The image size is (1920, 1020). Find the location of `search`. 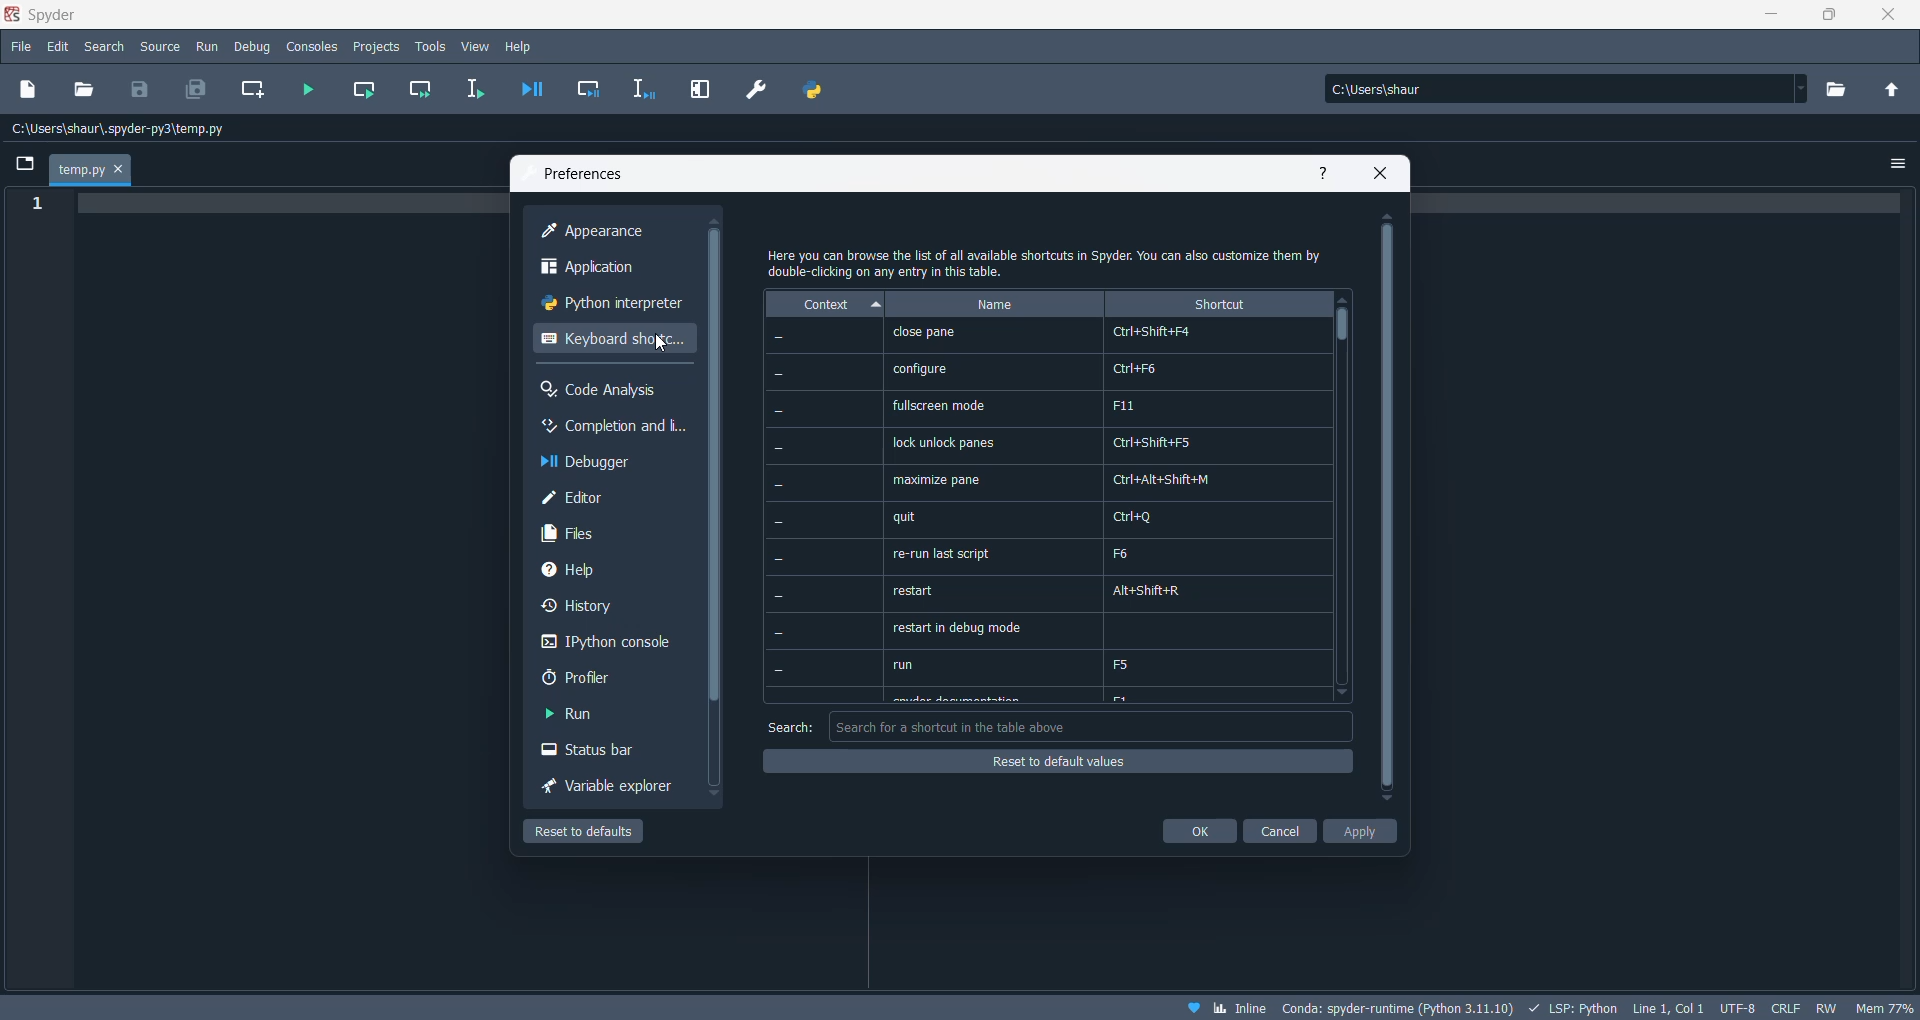

search is located at coordinates (104, 49).